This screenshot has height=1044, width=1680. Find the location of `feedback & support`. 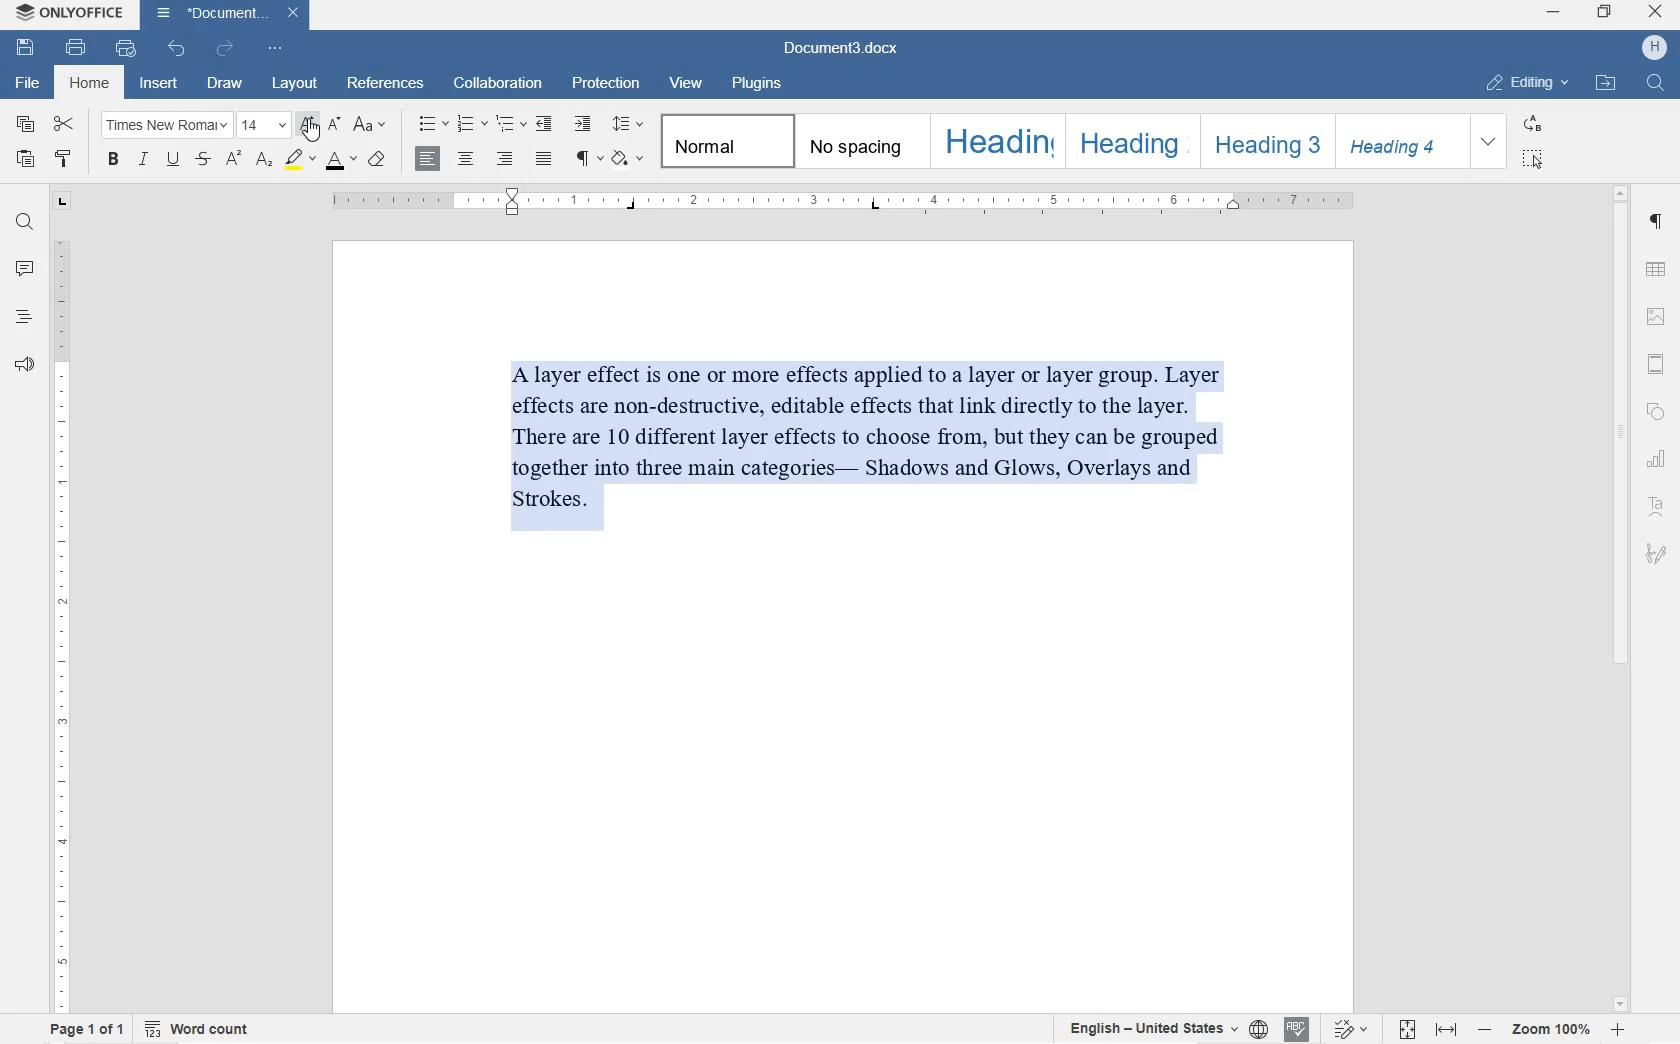

feedback & support is located at coordinates (26, 365).